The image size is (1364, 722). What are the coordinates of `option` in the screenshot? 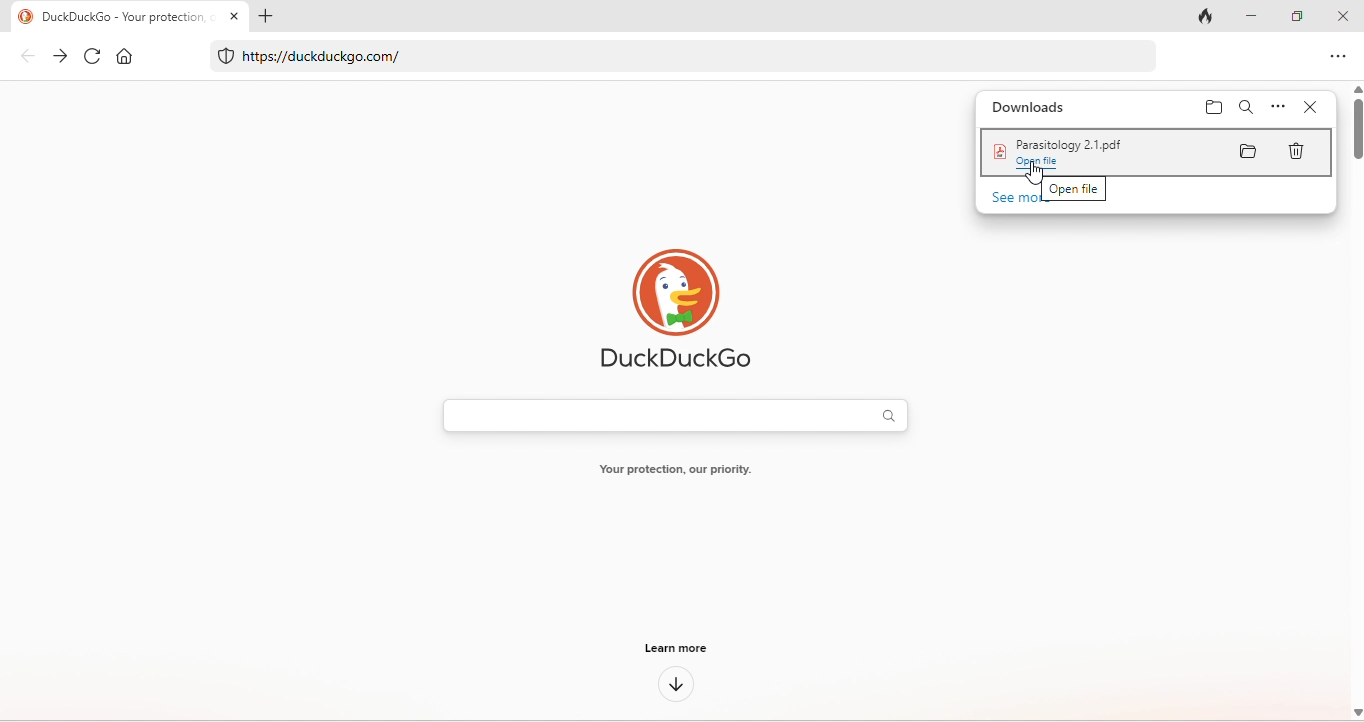 It's located at (1275, 106).